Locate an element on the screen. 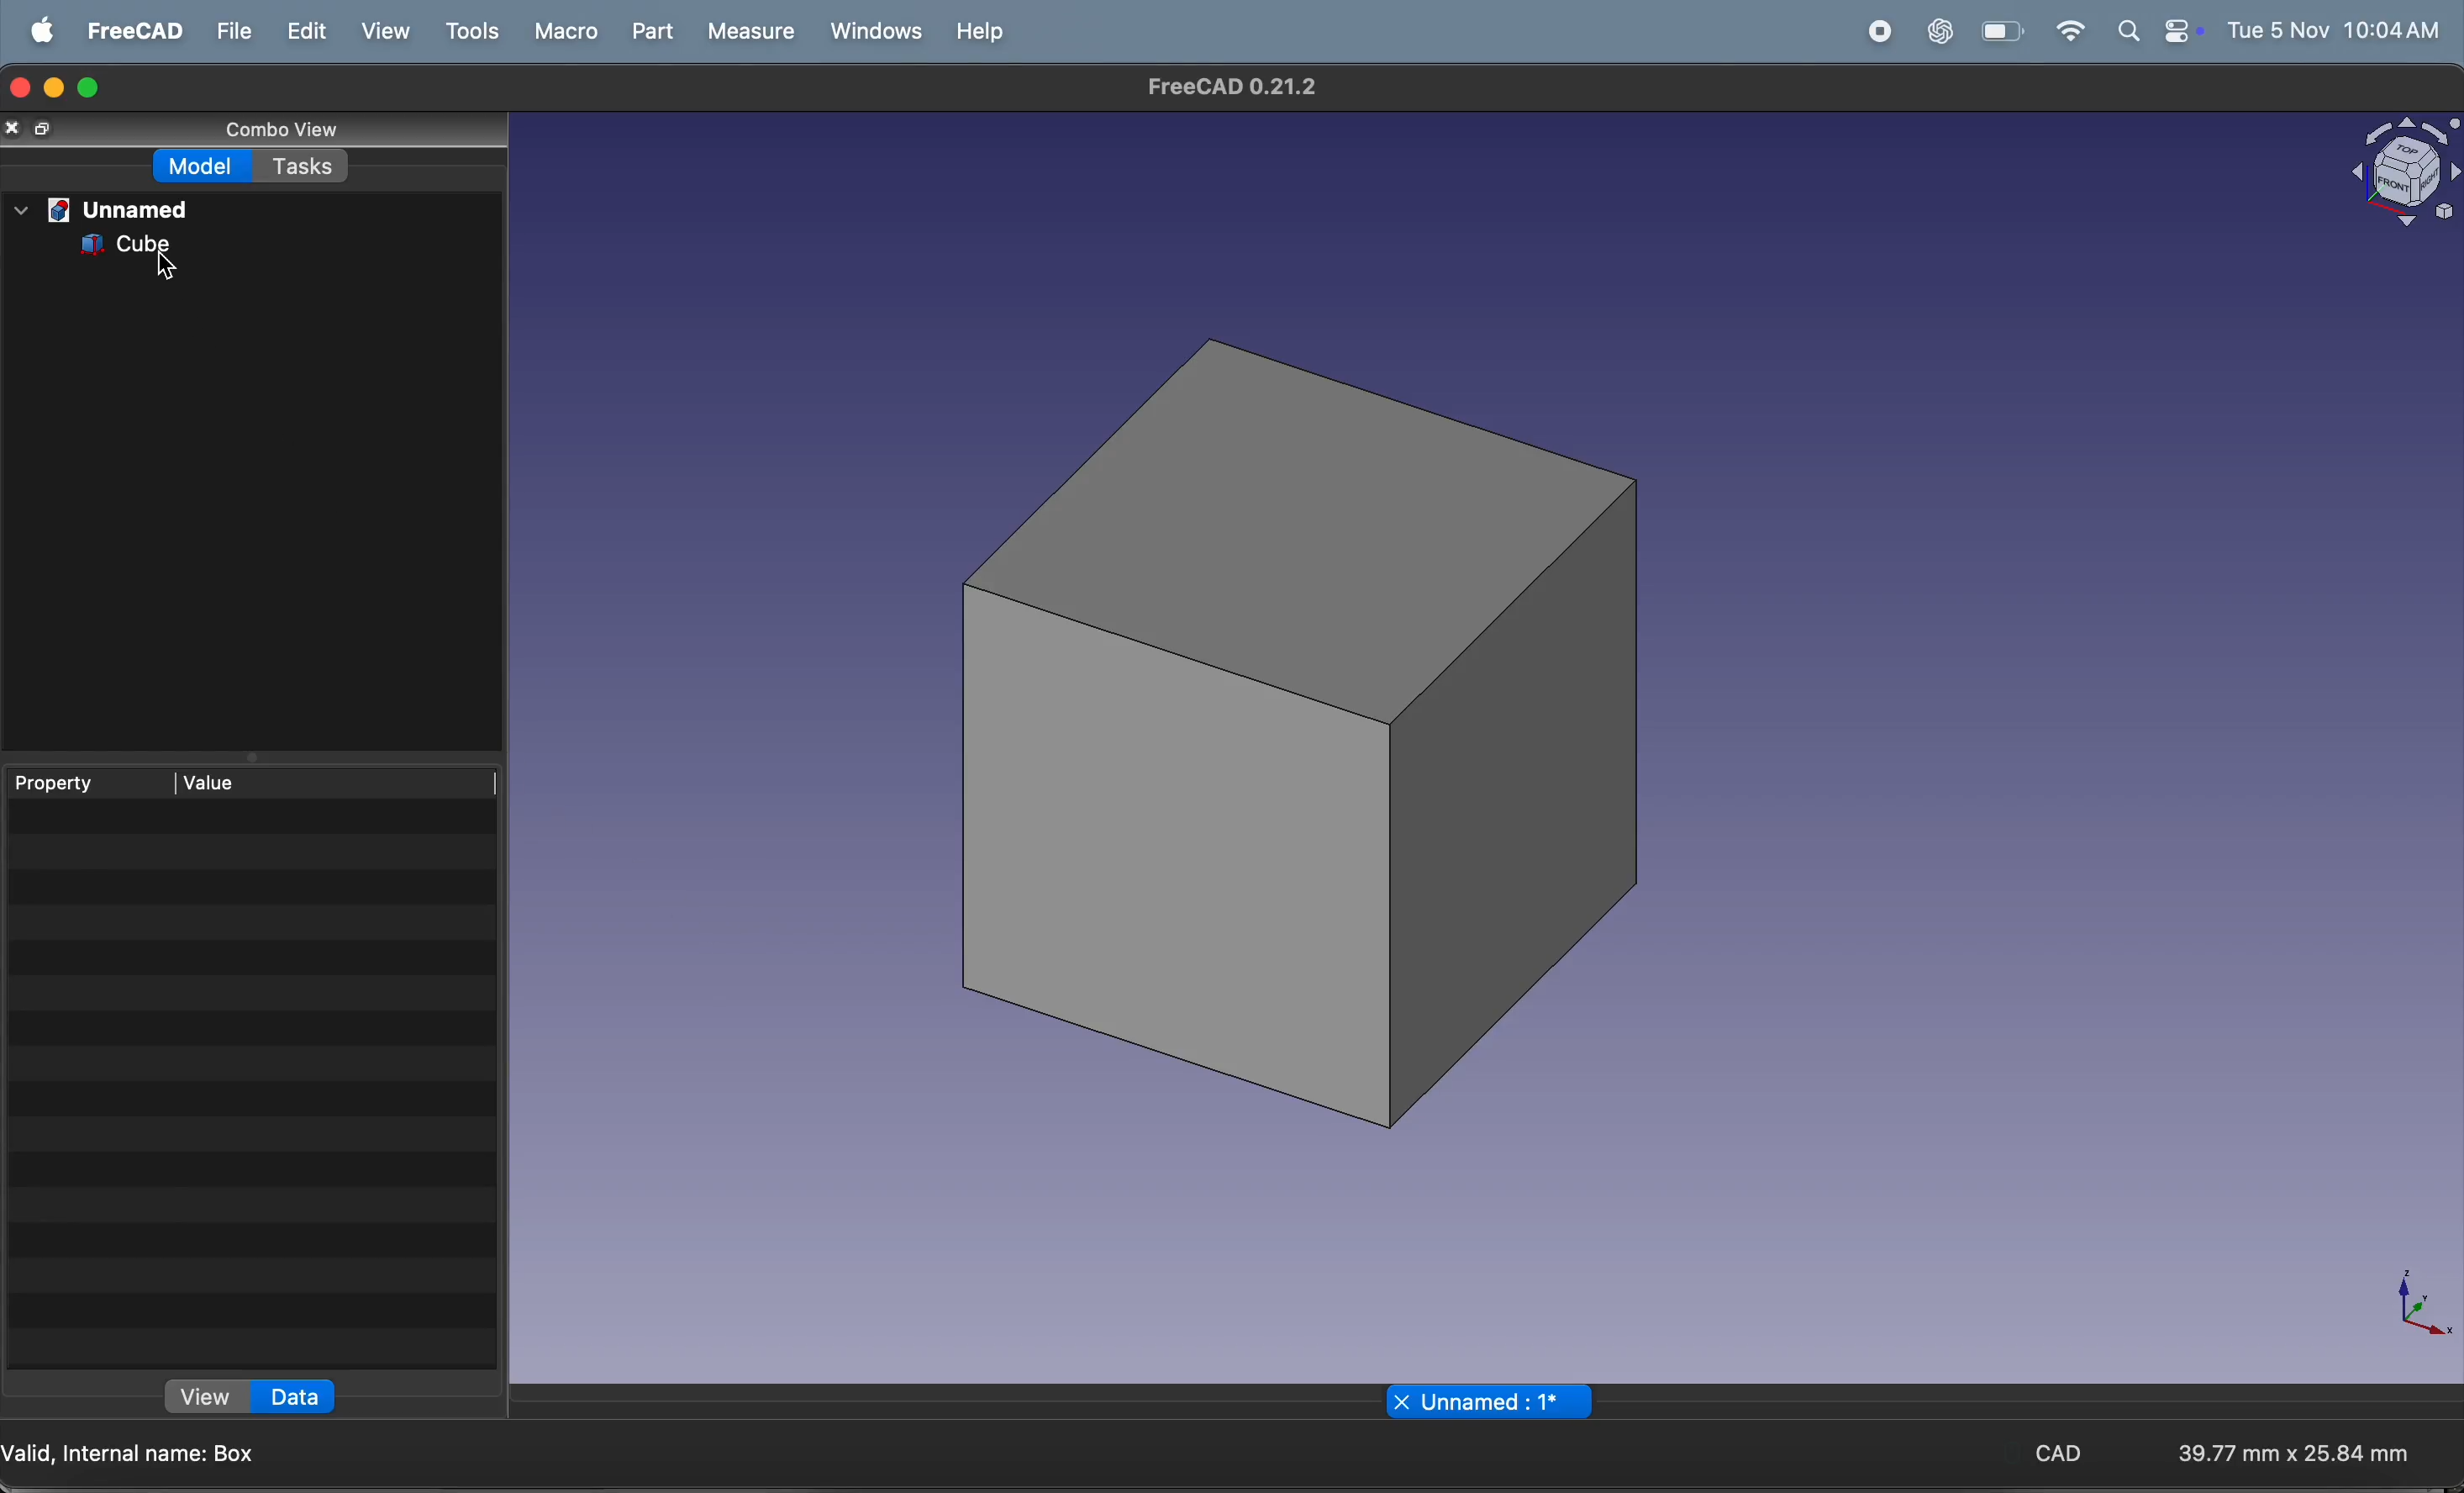  tools is located at coordinates (463, 31).